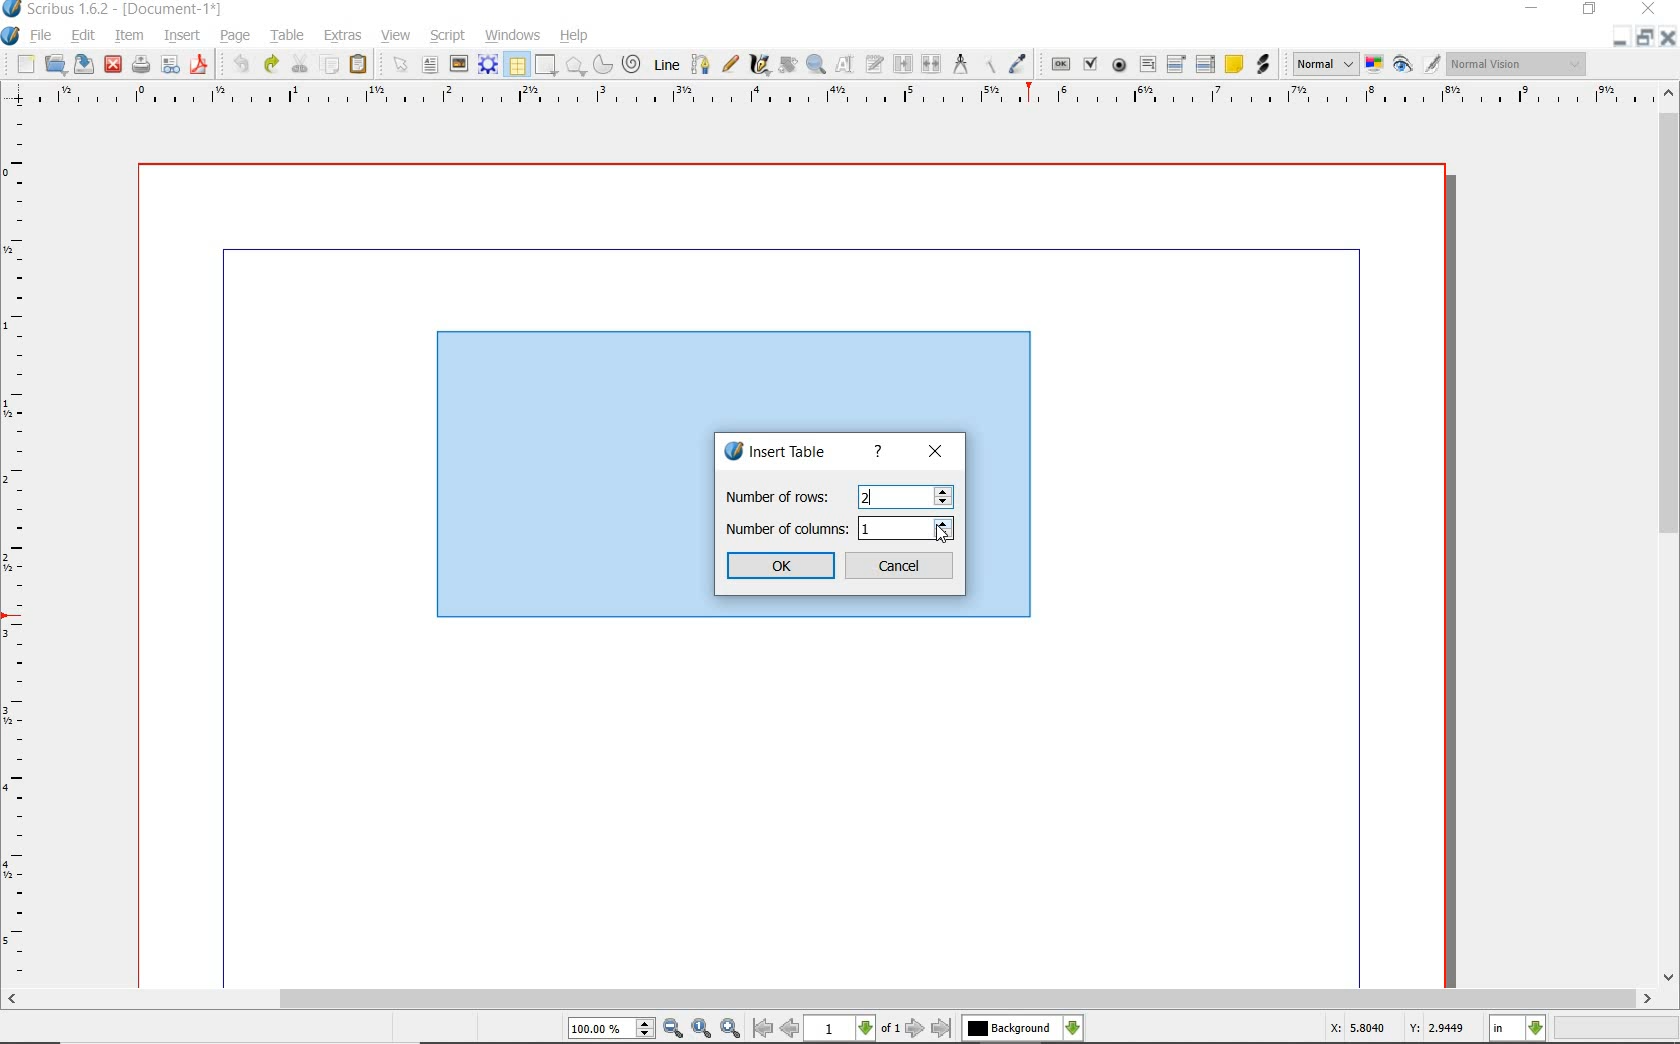 Image resolution: width=1680 pixels, height=1044 pixels. I want to click on preflight verifier, so click(170, 66).